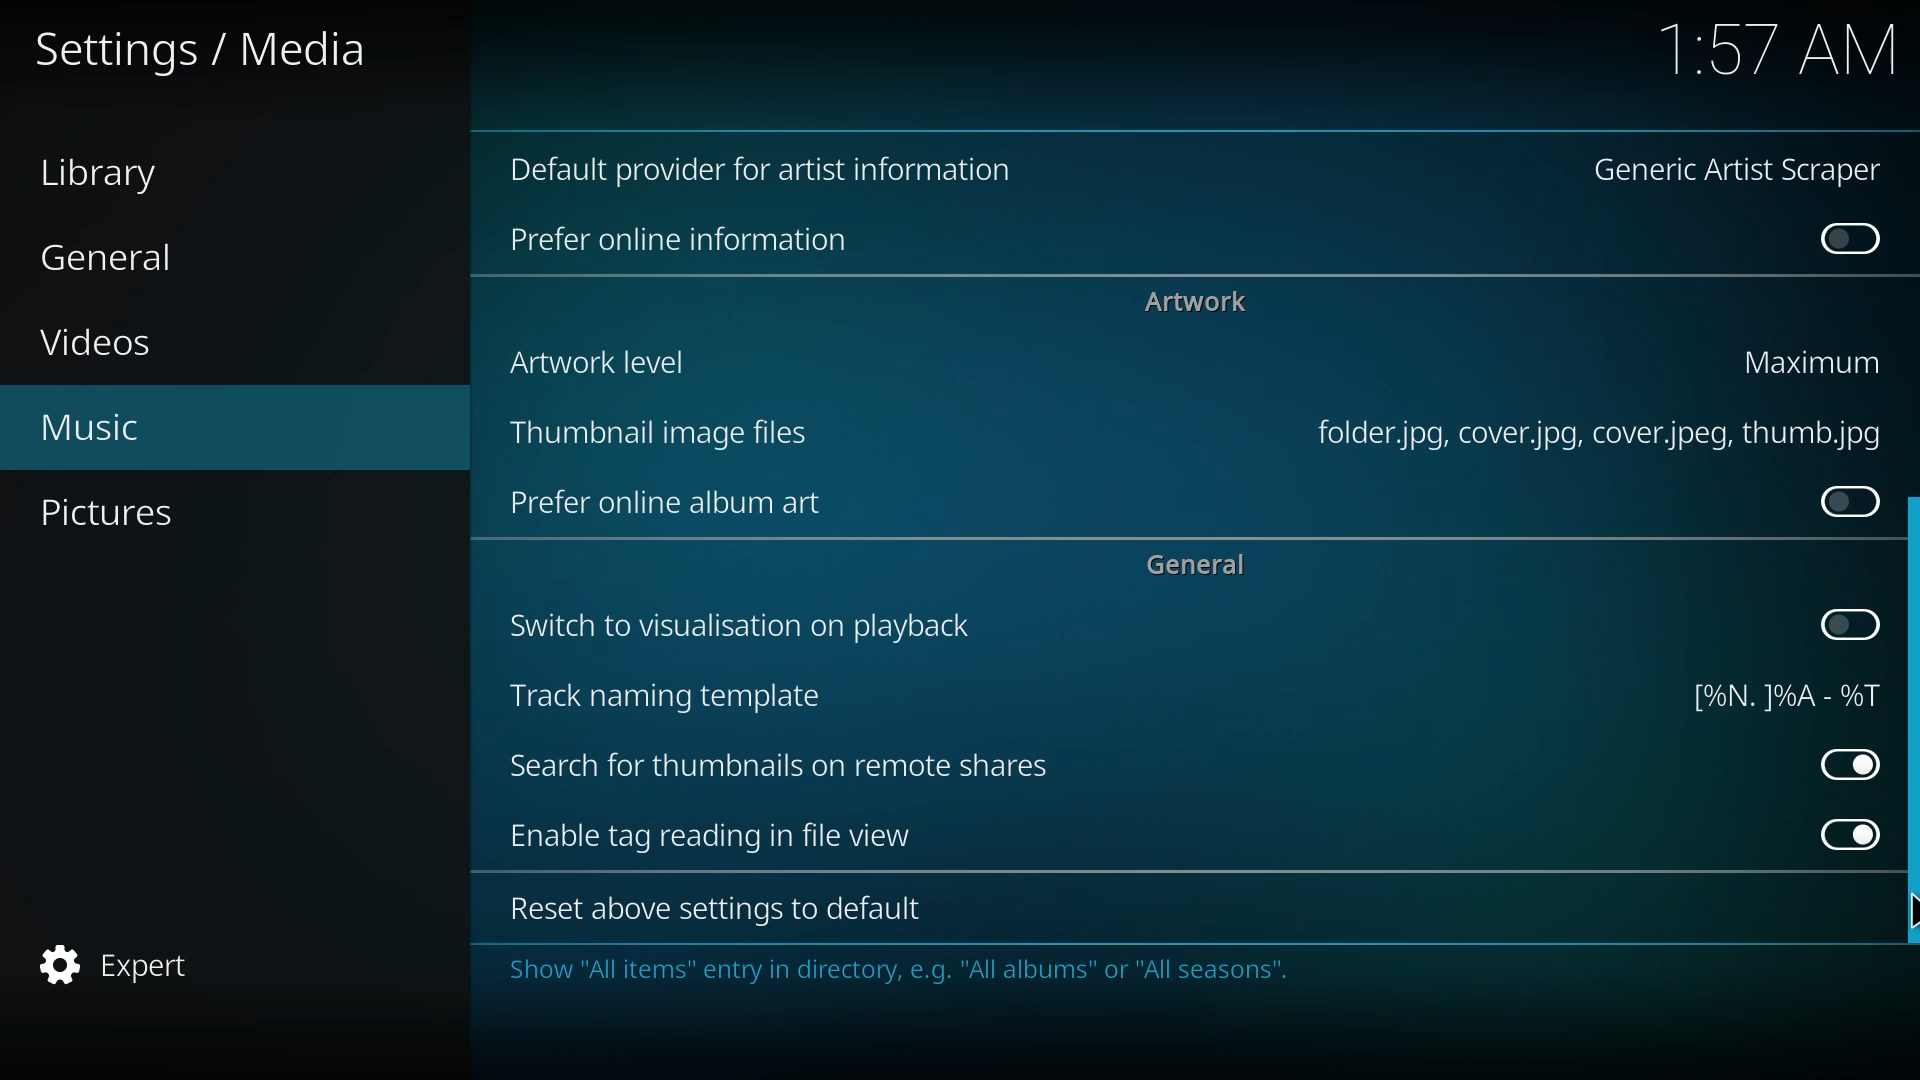 The height and width of the screenshot is (1080, 1920). I want to click on general, so click(109, 258).